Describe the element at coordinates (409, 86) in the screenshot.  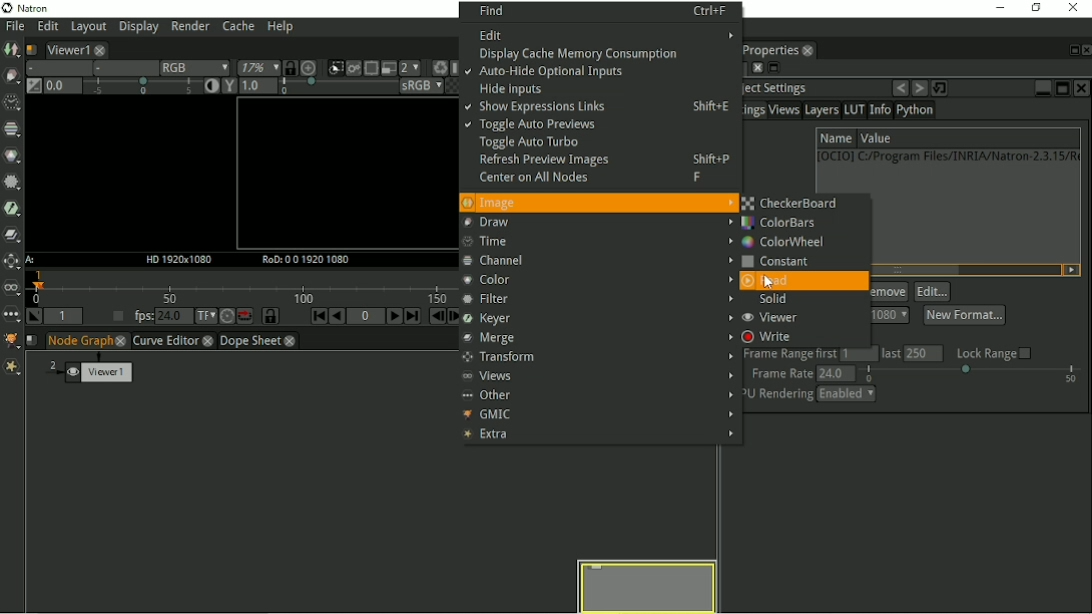
I see `sRGB` at that location.